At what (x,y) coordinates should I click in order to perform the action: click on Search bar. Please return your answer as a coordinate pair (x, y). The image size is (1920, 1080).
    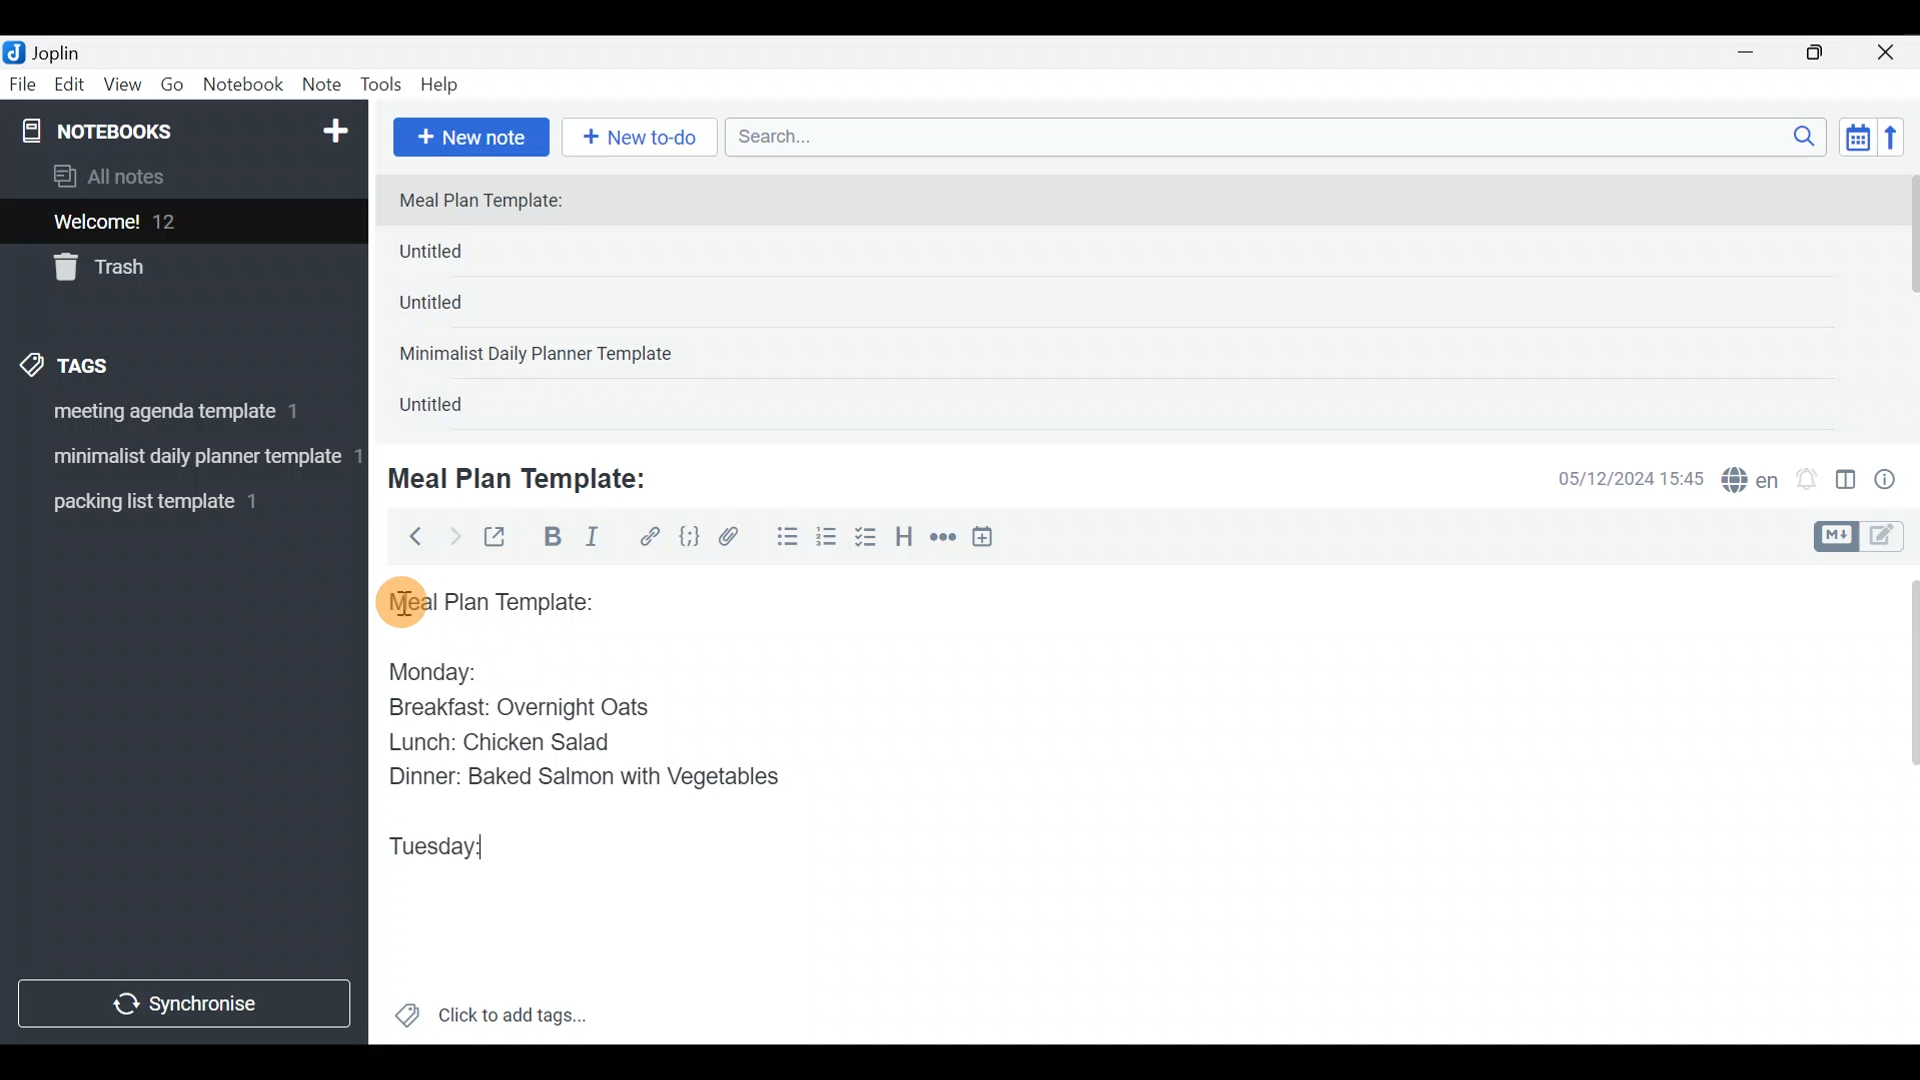
    Looking at the image, I should click on (1281, 134).